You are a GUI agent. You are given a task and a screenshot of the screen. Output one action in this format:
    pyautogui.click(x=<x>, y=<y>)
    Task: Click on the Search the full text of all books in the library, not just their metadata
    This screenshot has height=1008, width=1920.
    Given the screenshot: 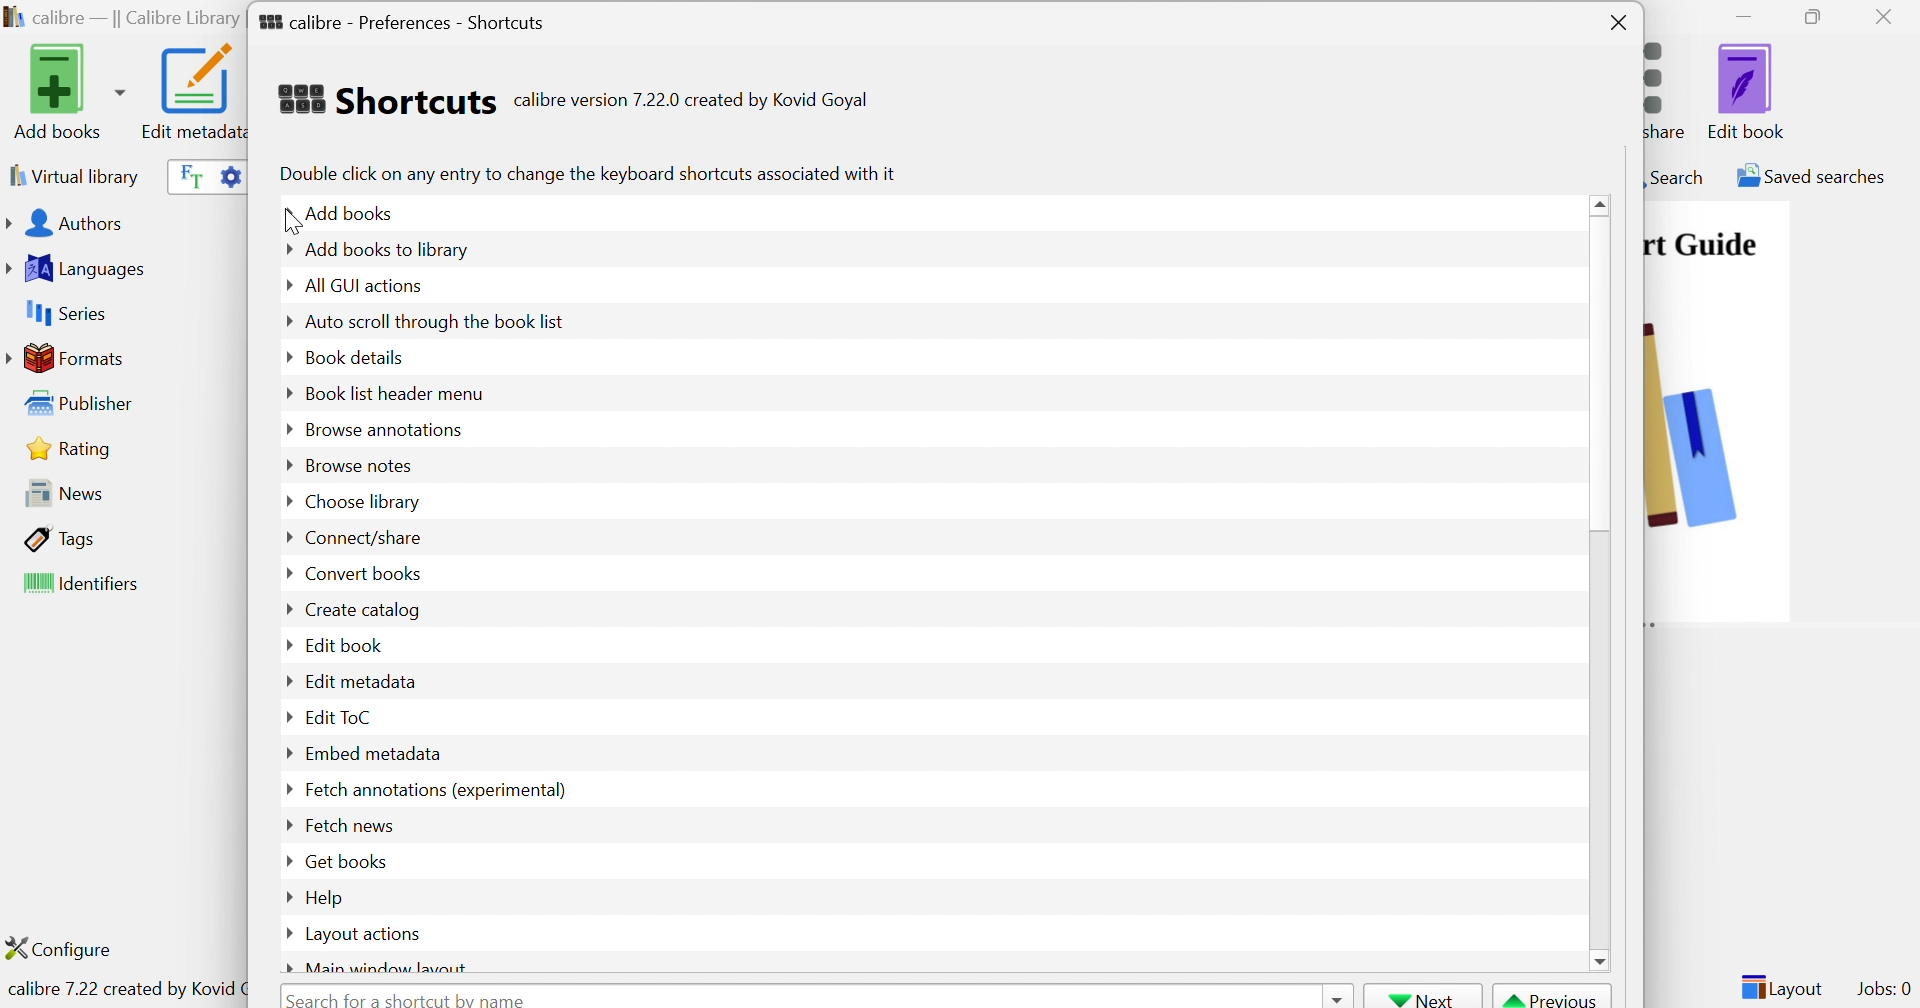 What is the action you would take?
    pyautogui.click(x=187, y=175)
    